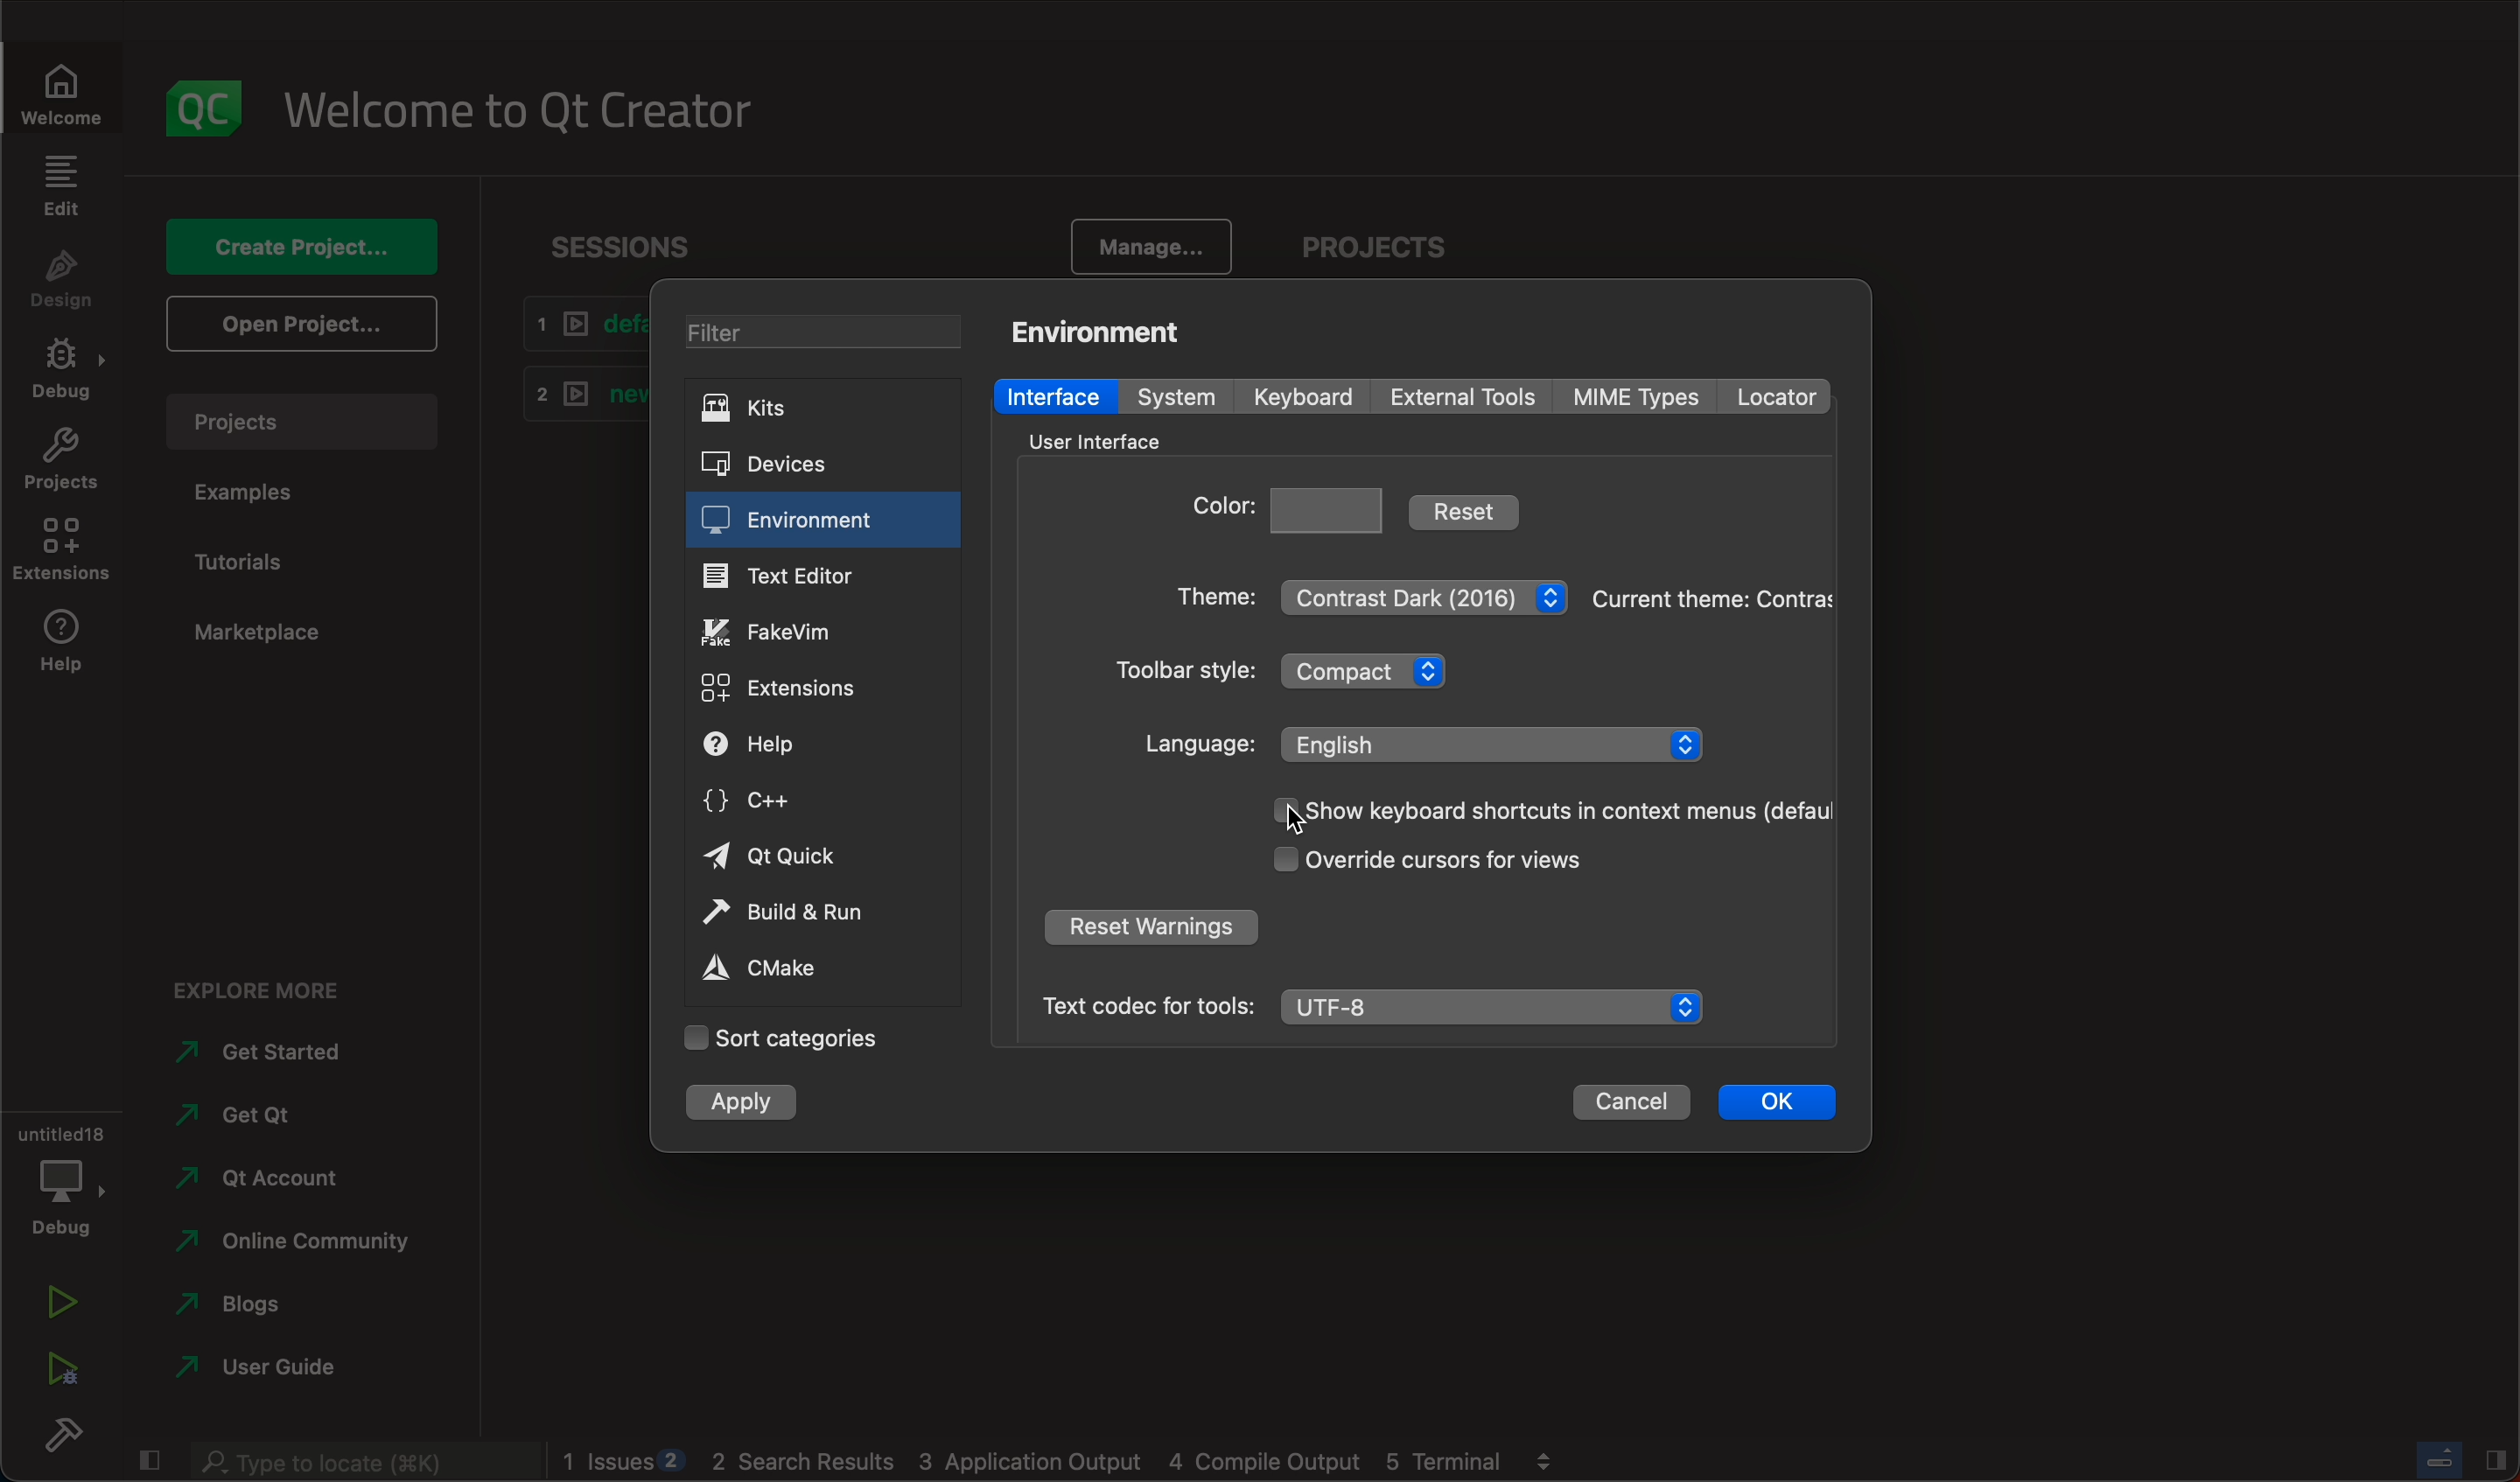  I want to click on keyboard, so click(1305, 398).